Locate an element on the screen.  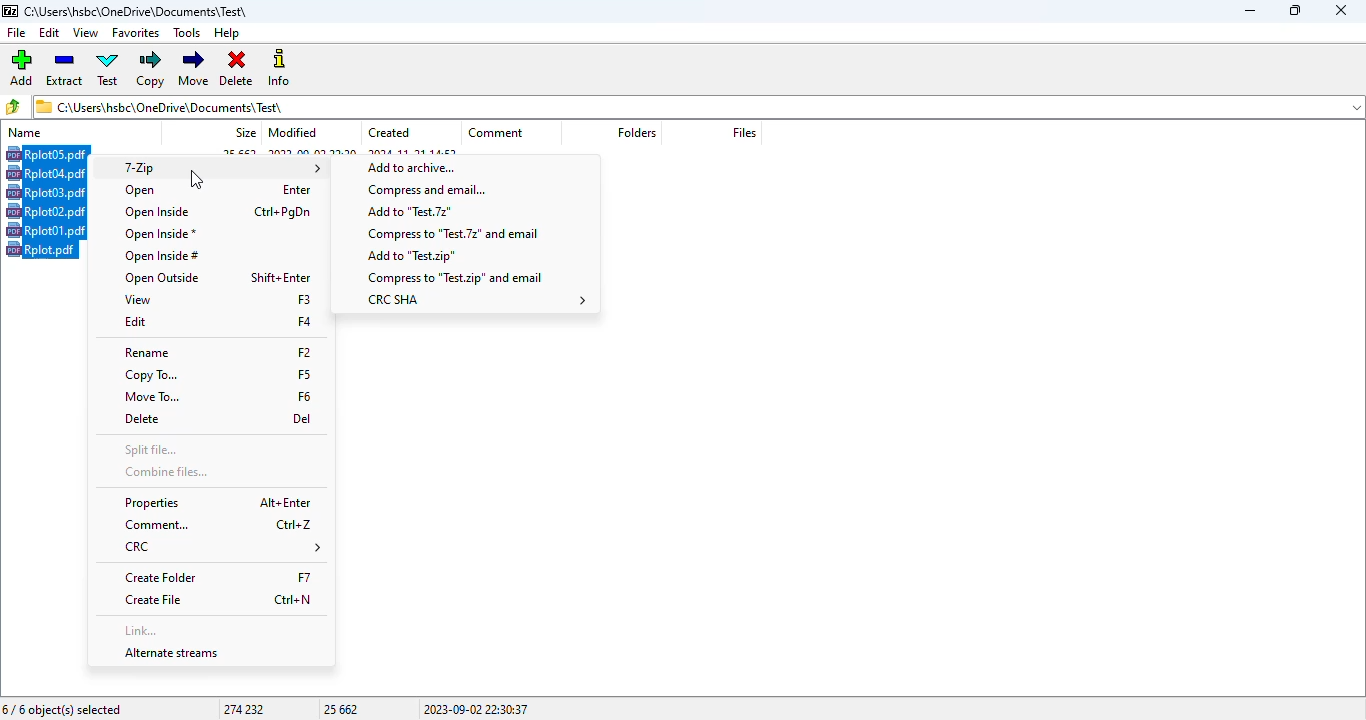
comment is located at coordinates (221, 524).